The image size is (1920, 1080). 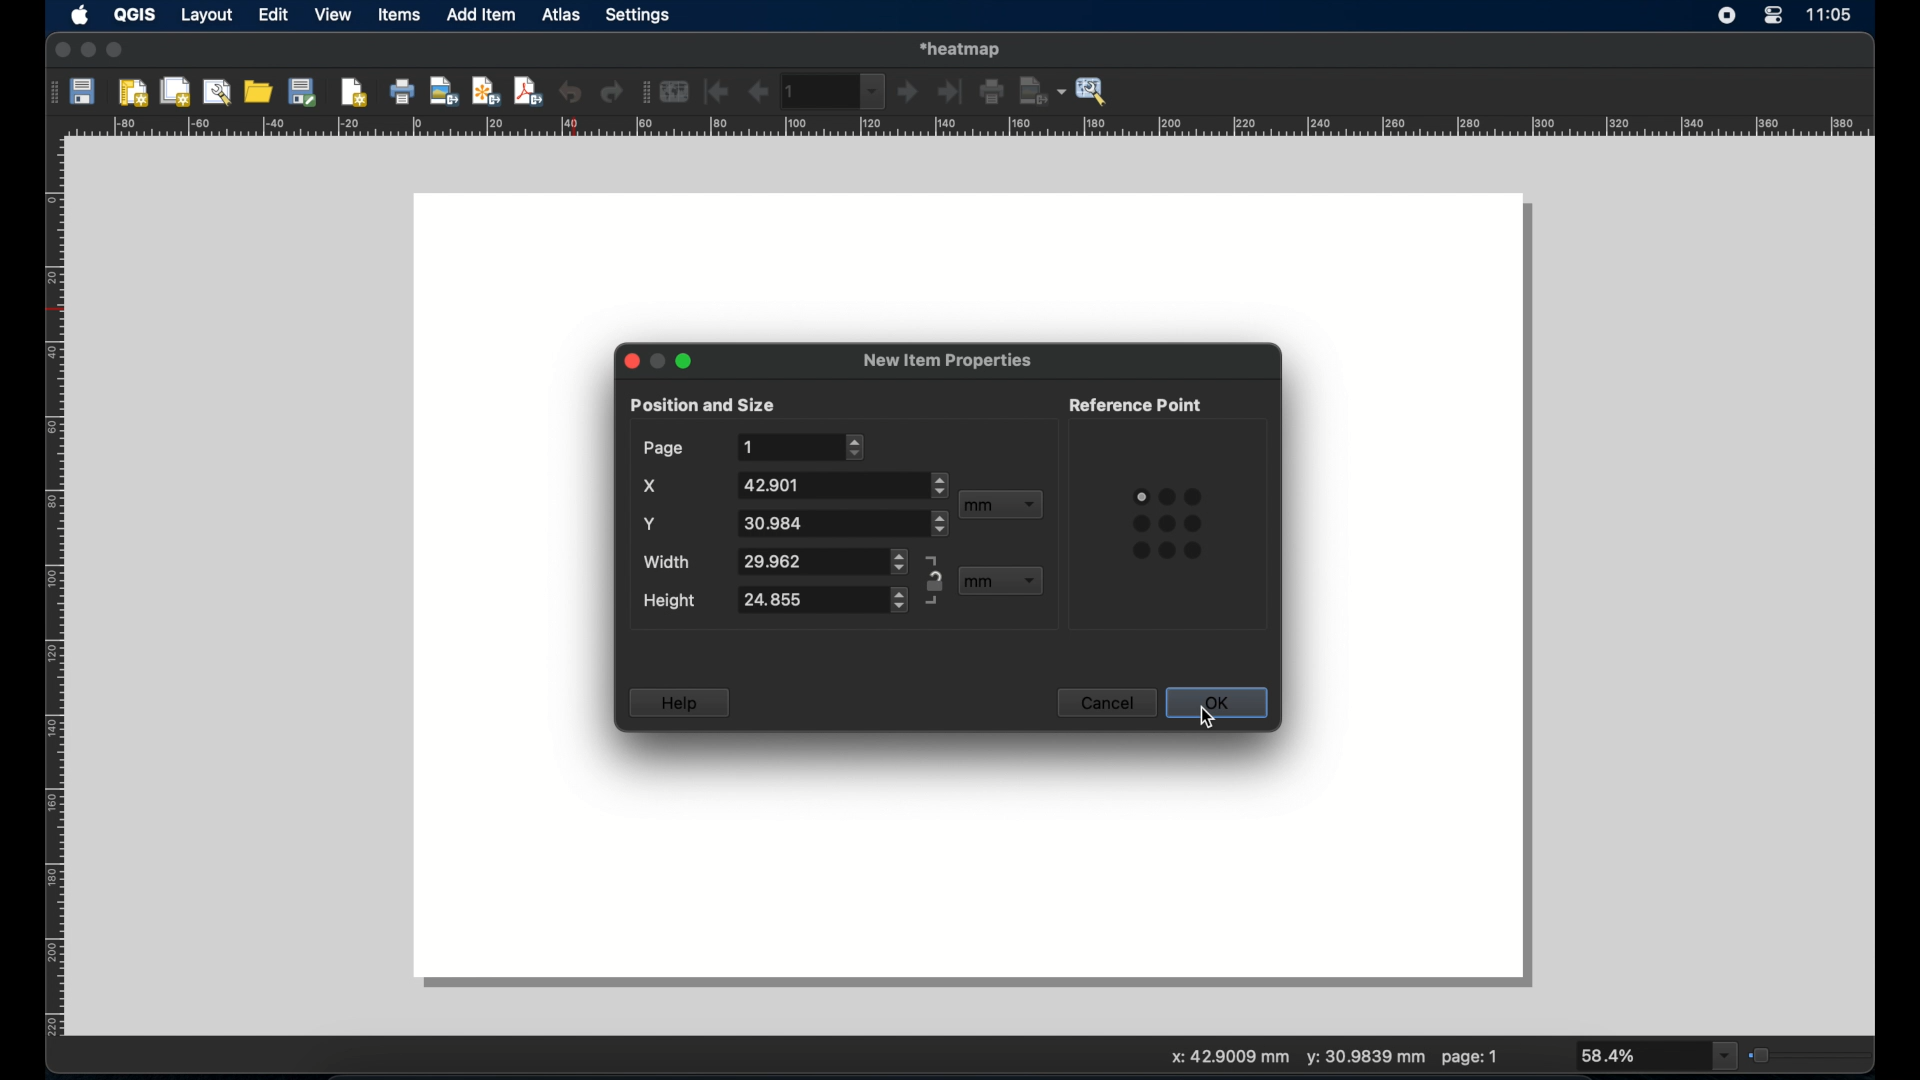 What do you see at coordinates (78, 15) in the screenshot?
I see `apple icon` at bounding box center [78, 15].